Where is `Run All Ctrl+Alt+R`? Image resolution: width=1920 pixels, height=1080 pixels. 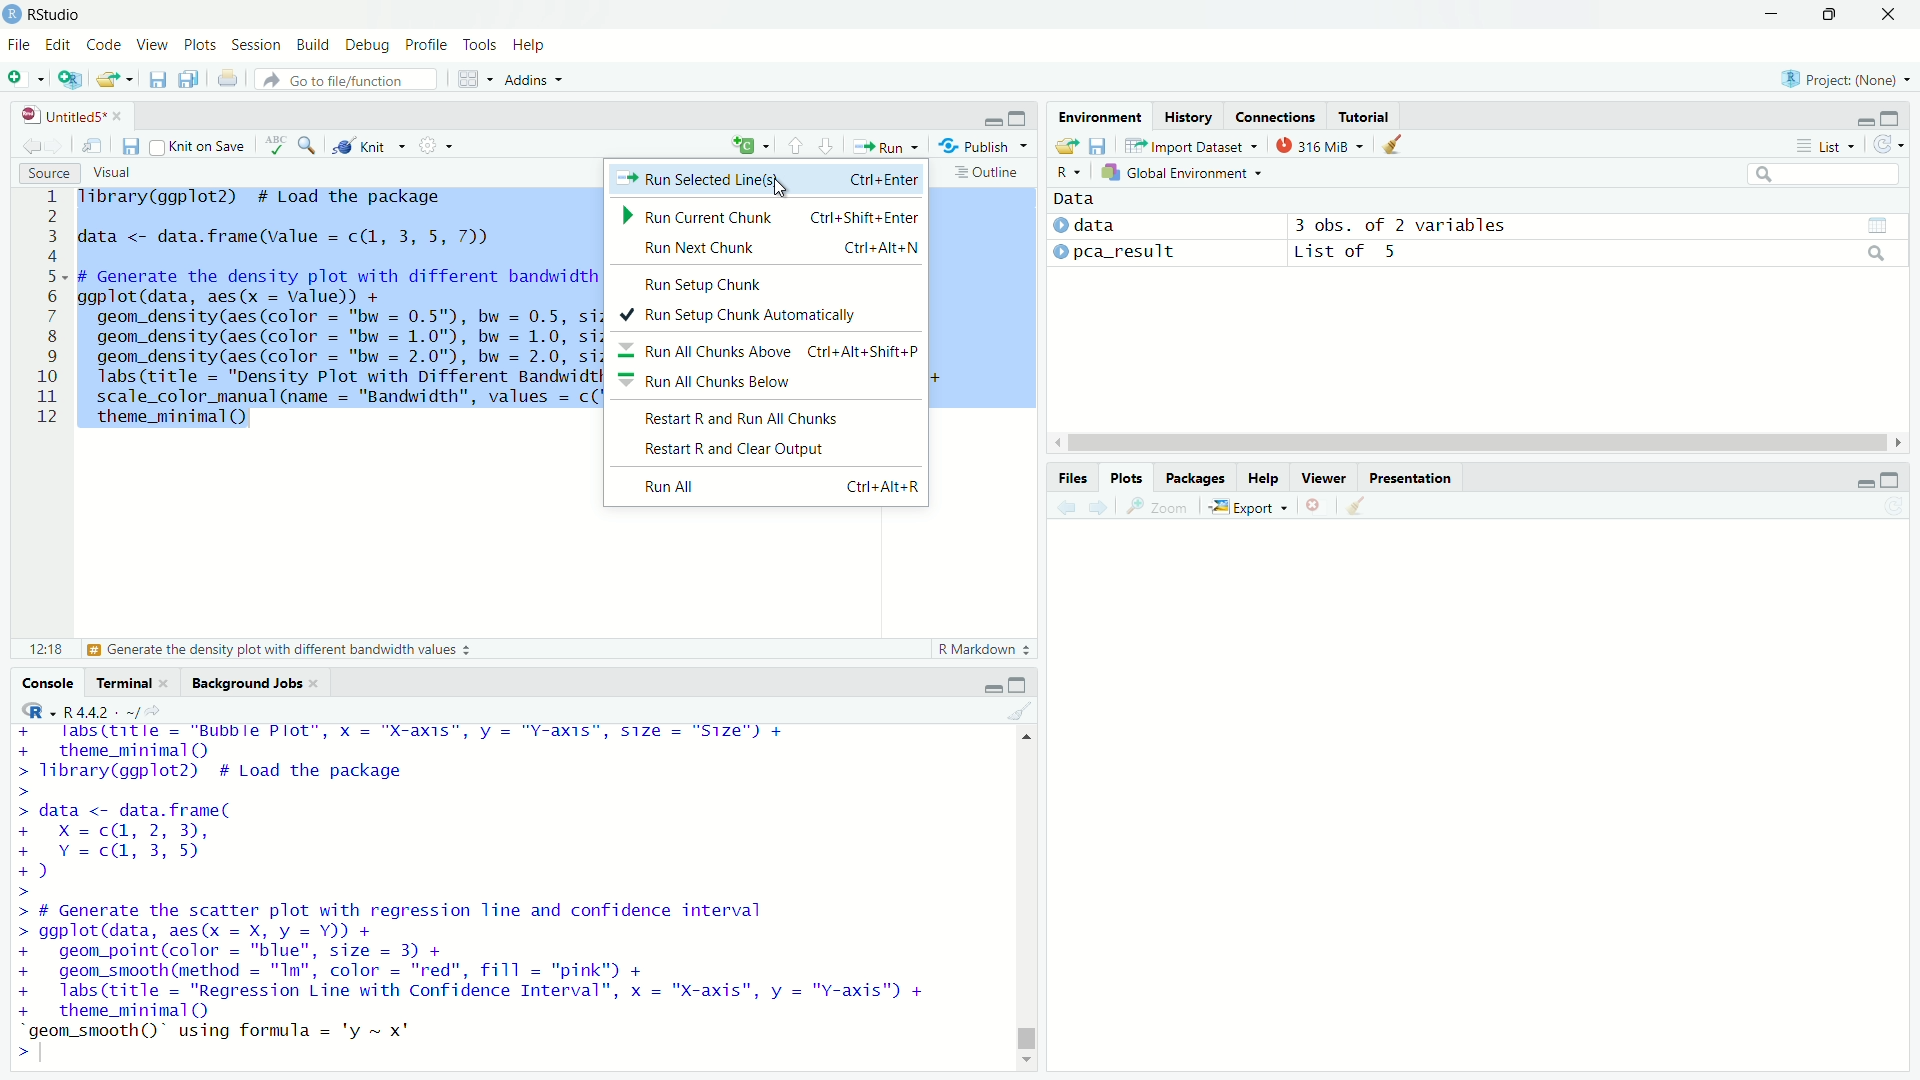
Run All Ctrl+Alt+R is located at coordinates (766, 487).